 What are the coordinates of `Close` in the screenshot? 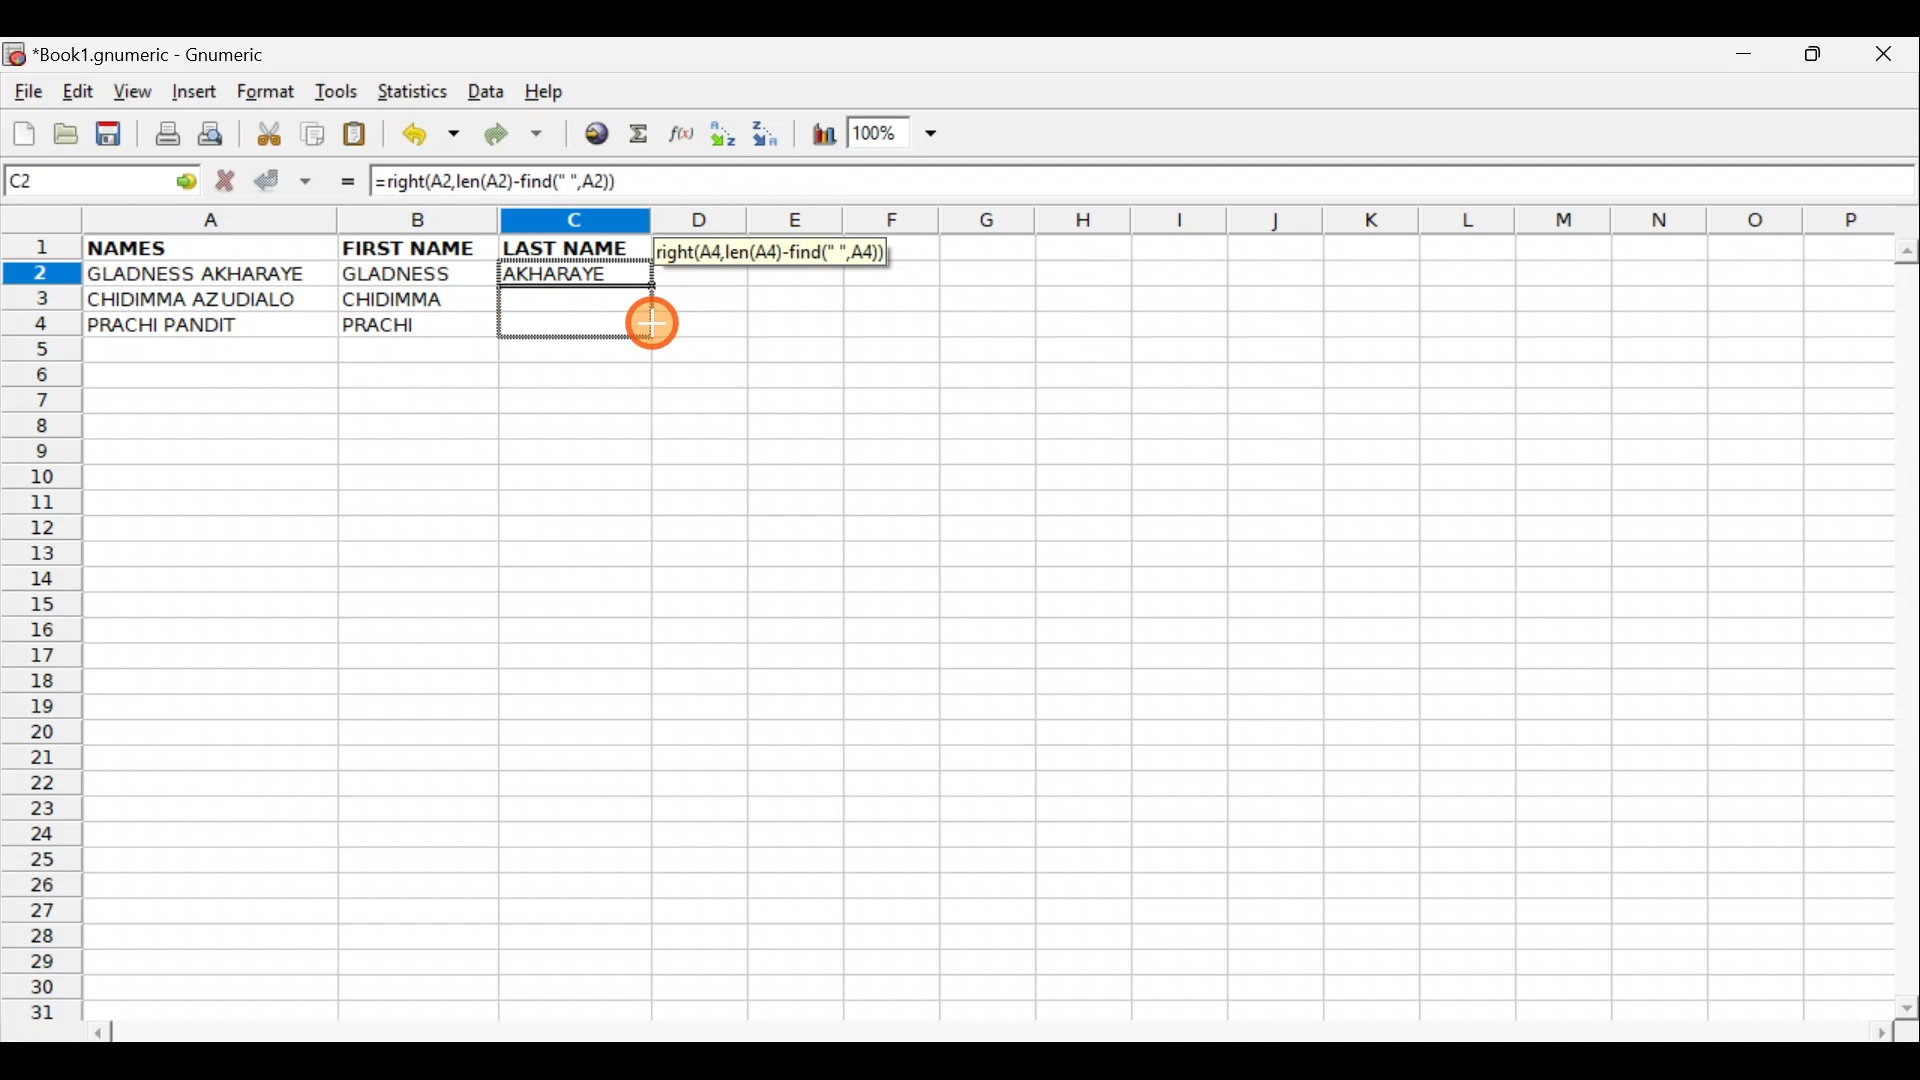 It's located at (1889, 59).